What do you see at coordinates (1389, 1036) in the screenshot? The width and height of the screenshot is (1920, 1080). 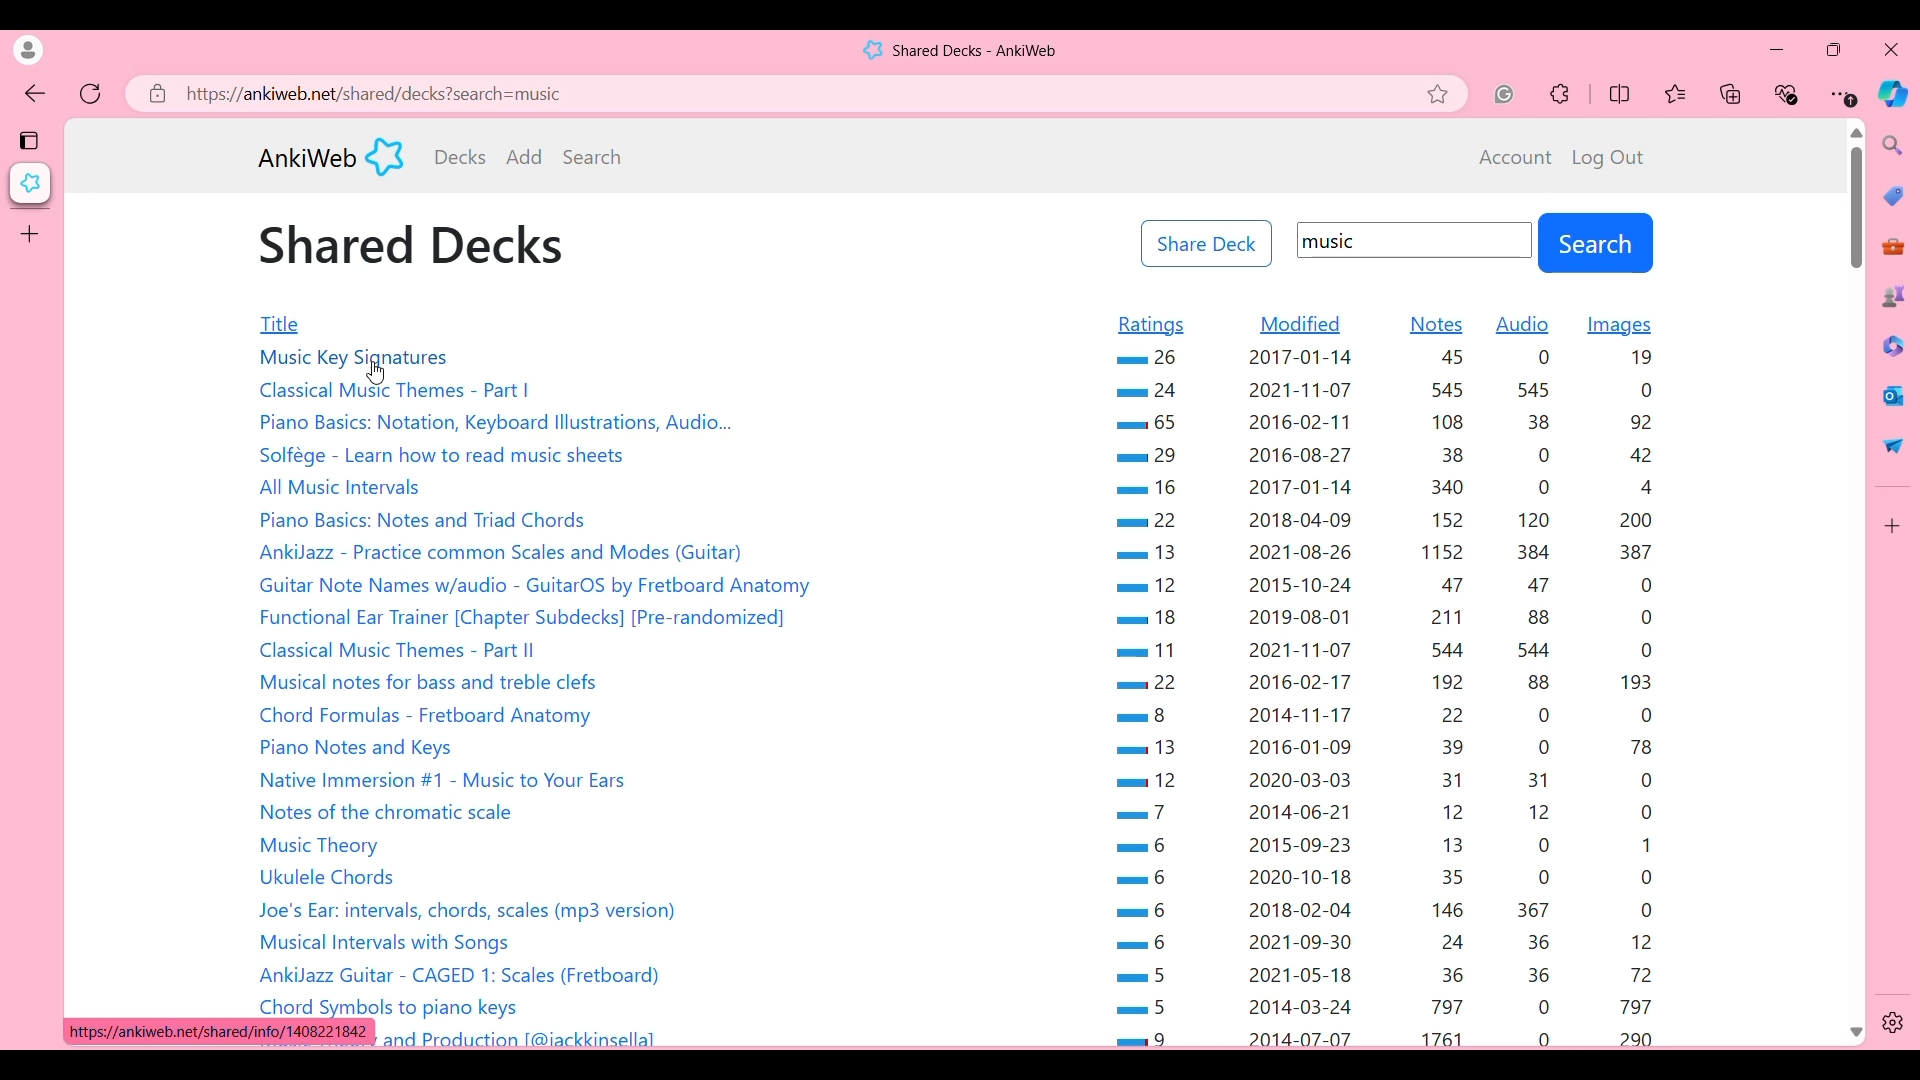 I see `9 2014-07-07 1761 0 290` at bounding box center [1389, 1036].